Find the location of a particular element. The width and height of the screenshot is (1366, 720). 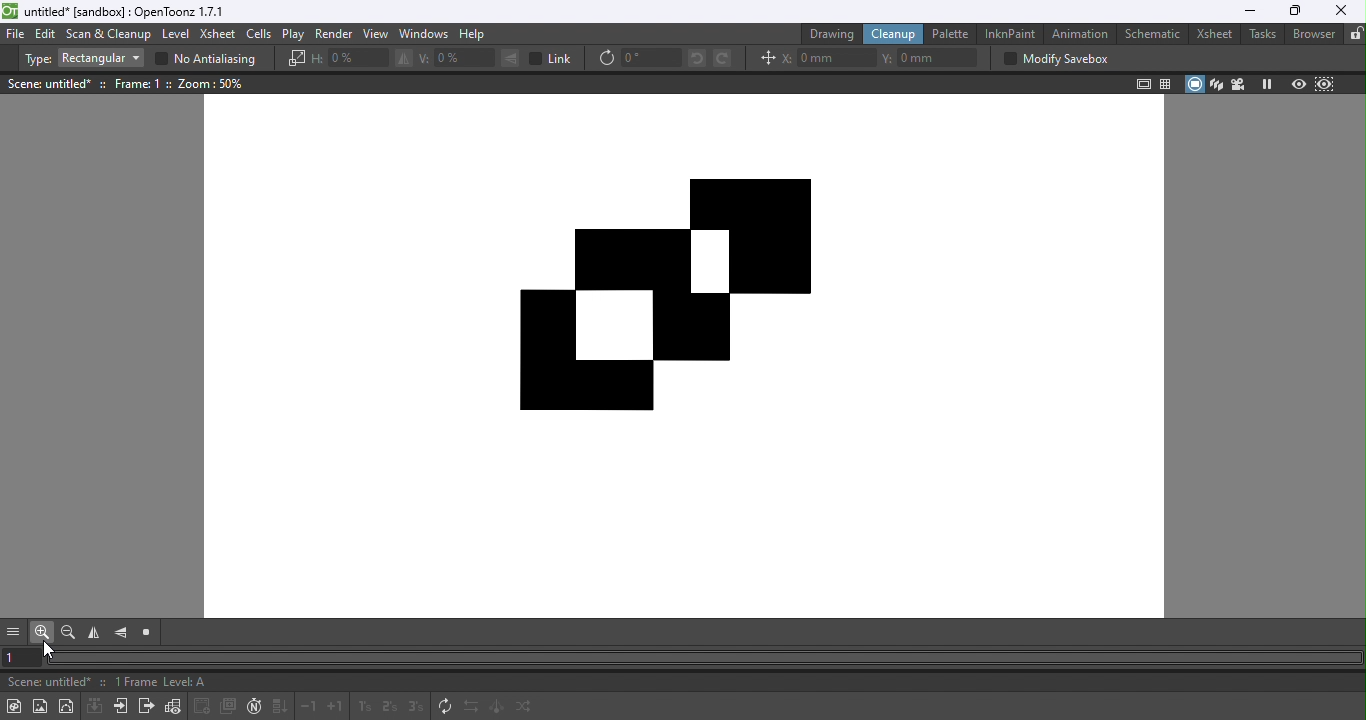

Field guide is located at coordinates (1163, 84).